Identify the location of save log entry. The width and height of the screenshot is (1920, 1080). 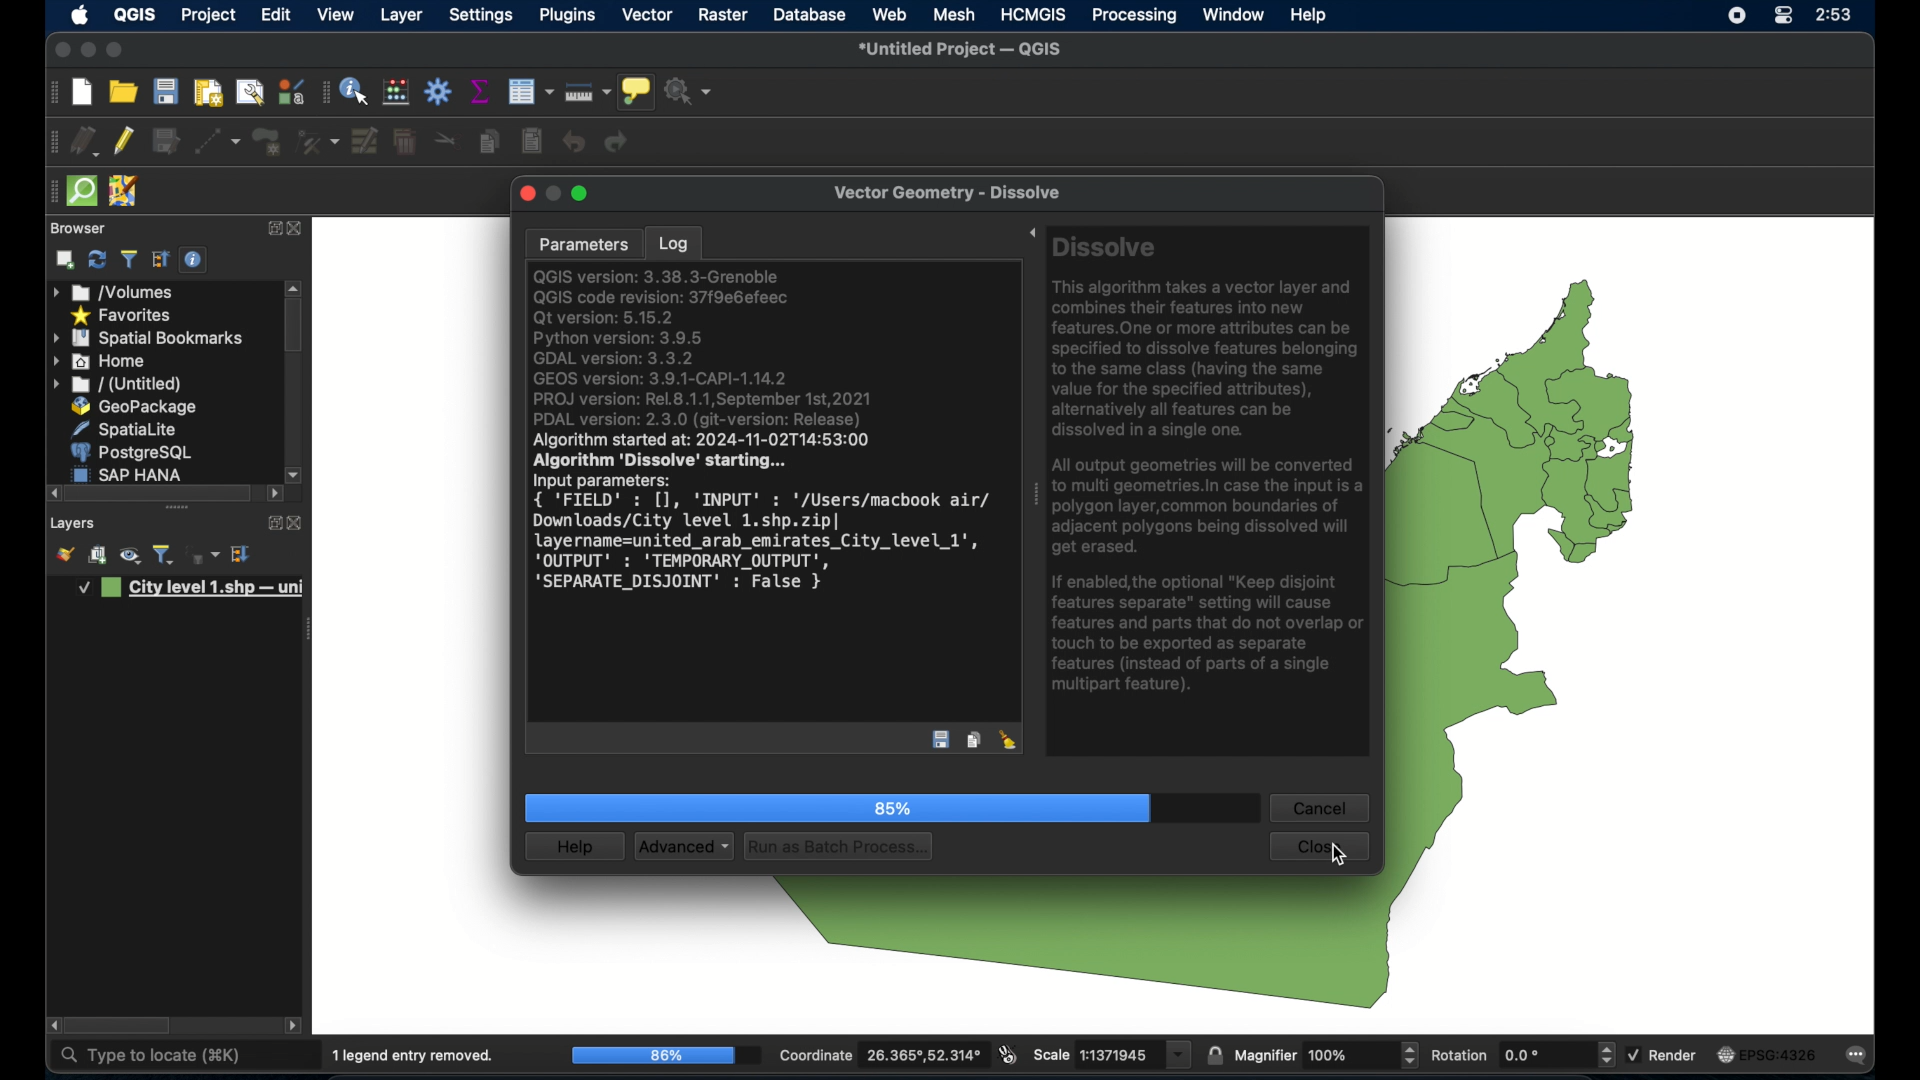
(941, 742).